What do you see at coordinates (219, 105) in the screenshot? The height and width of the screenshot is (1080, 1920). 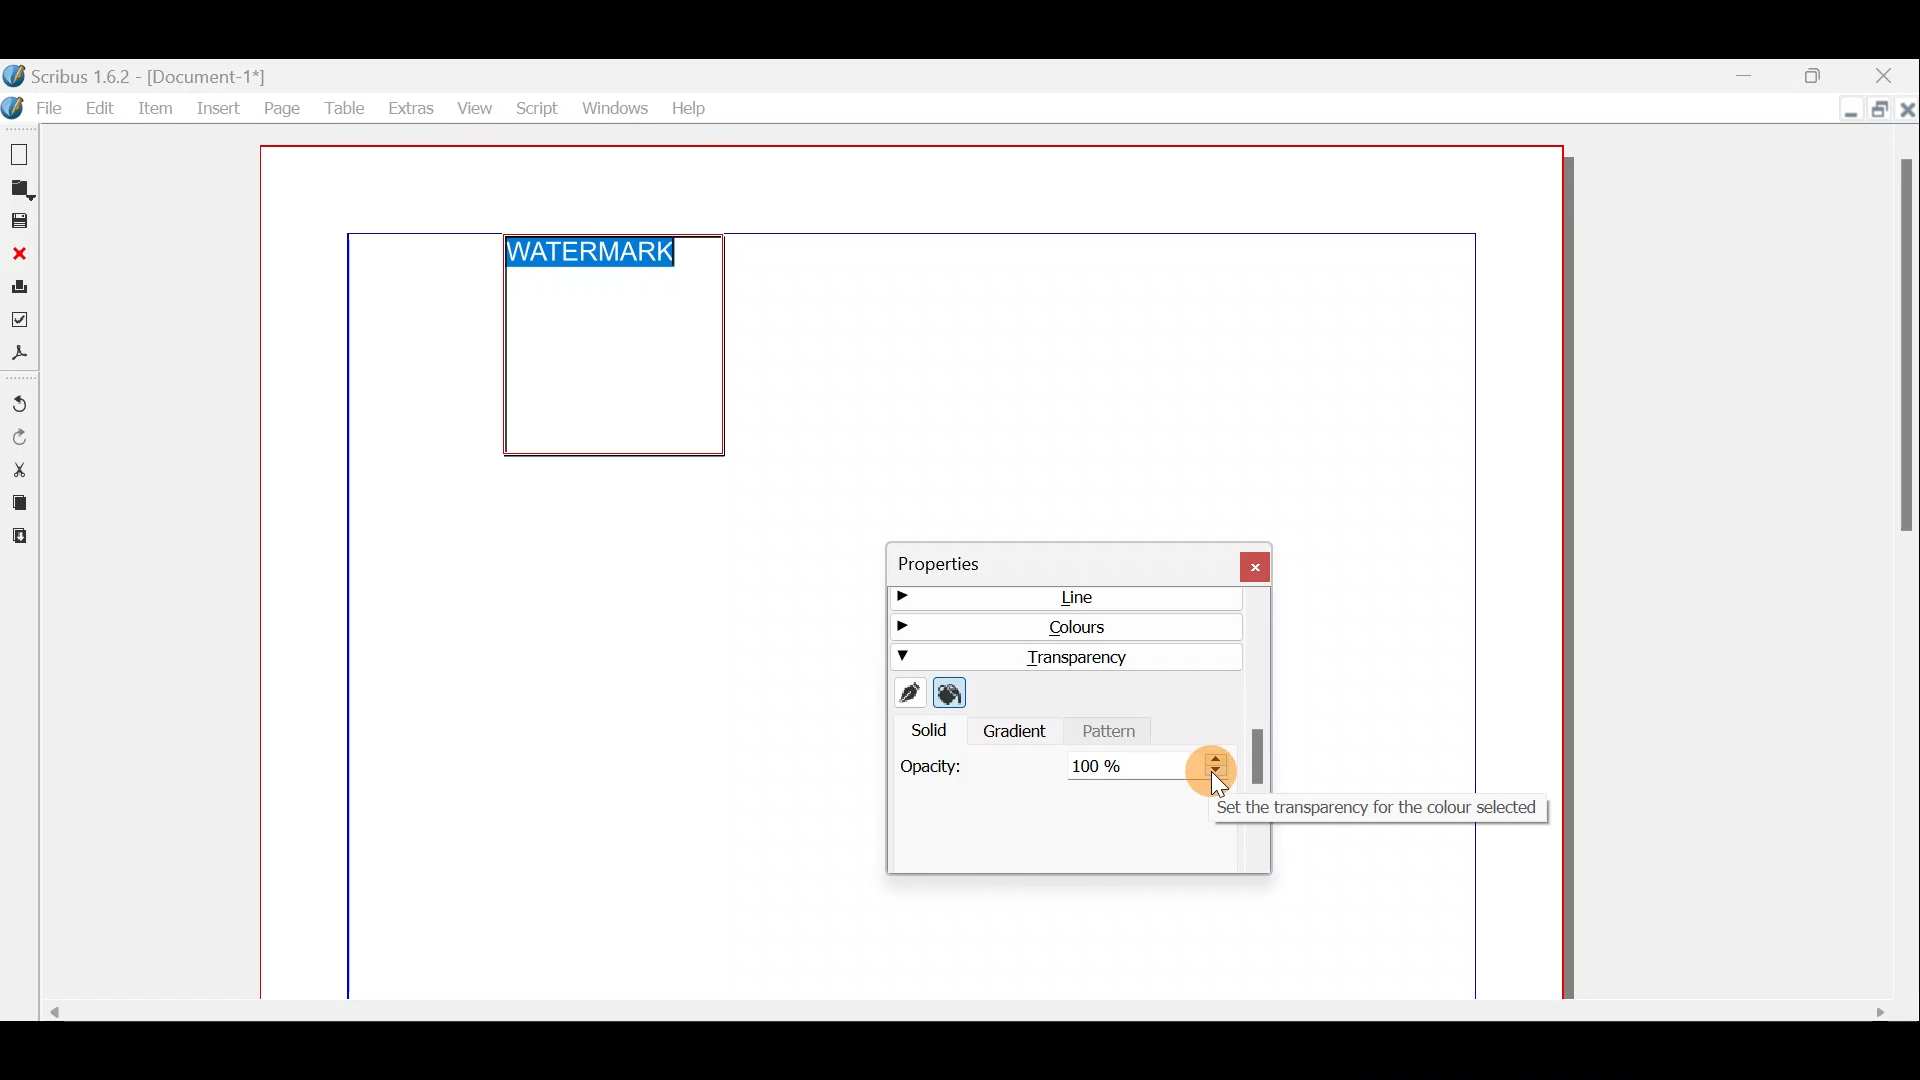 I see `Insert` at bounding box center [219, 105].